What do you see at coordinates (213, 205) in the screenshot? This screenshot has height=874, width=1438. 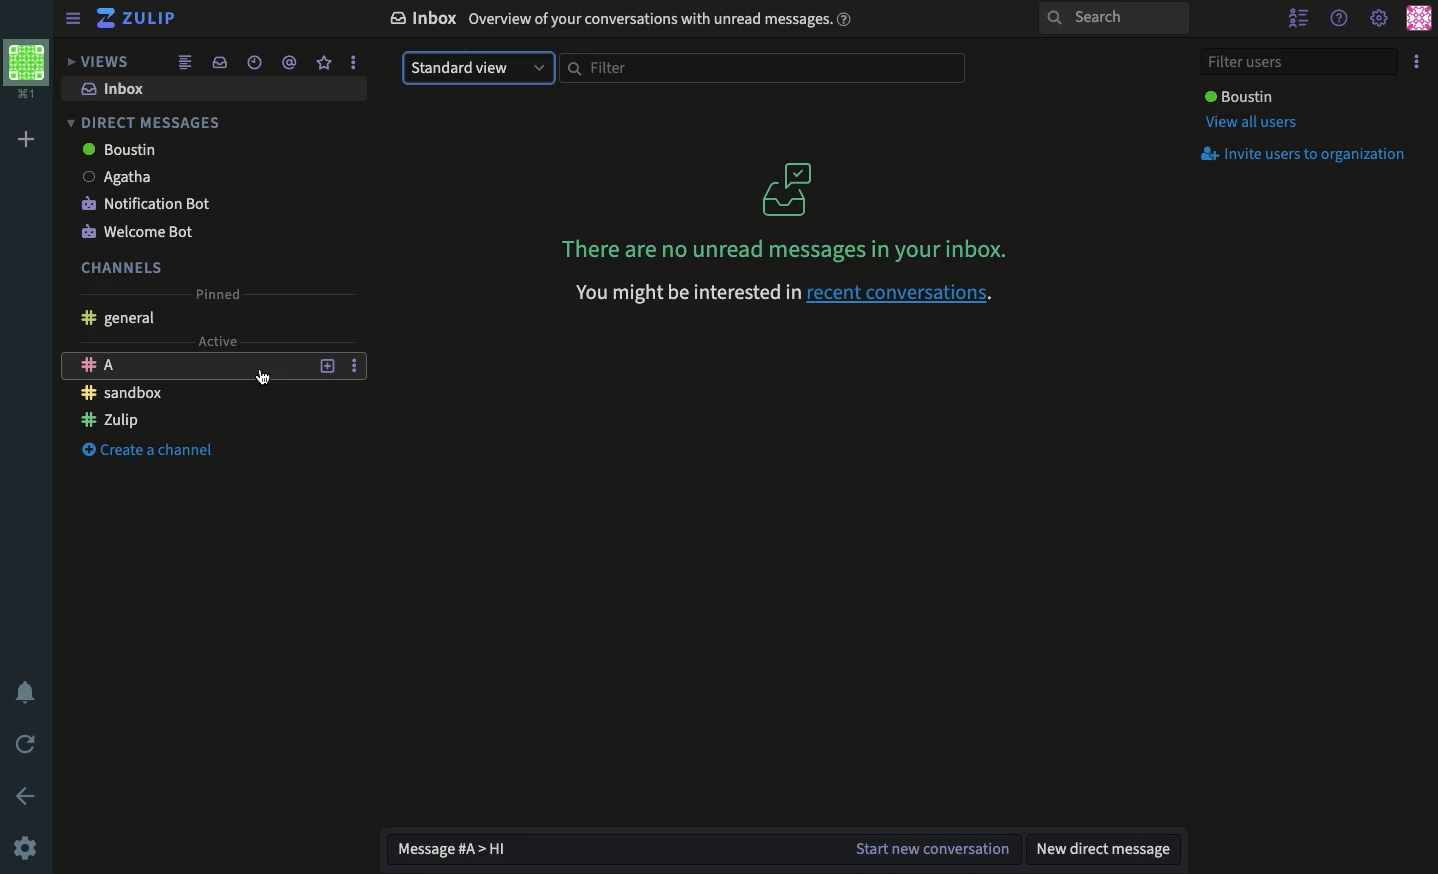 I see `Notification bot` at bounding box center [213, 205].